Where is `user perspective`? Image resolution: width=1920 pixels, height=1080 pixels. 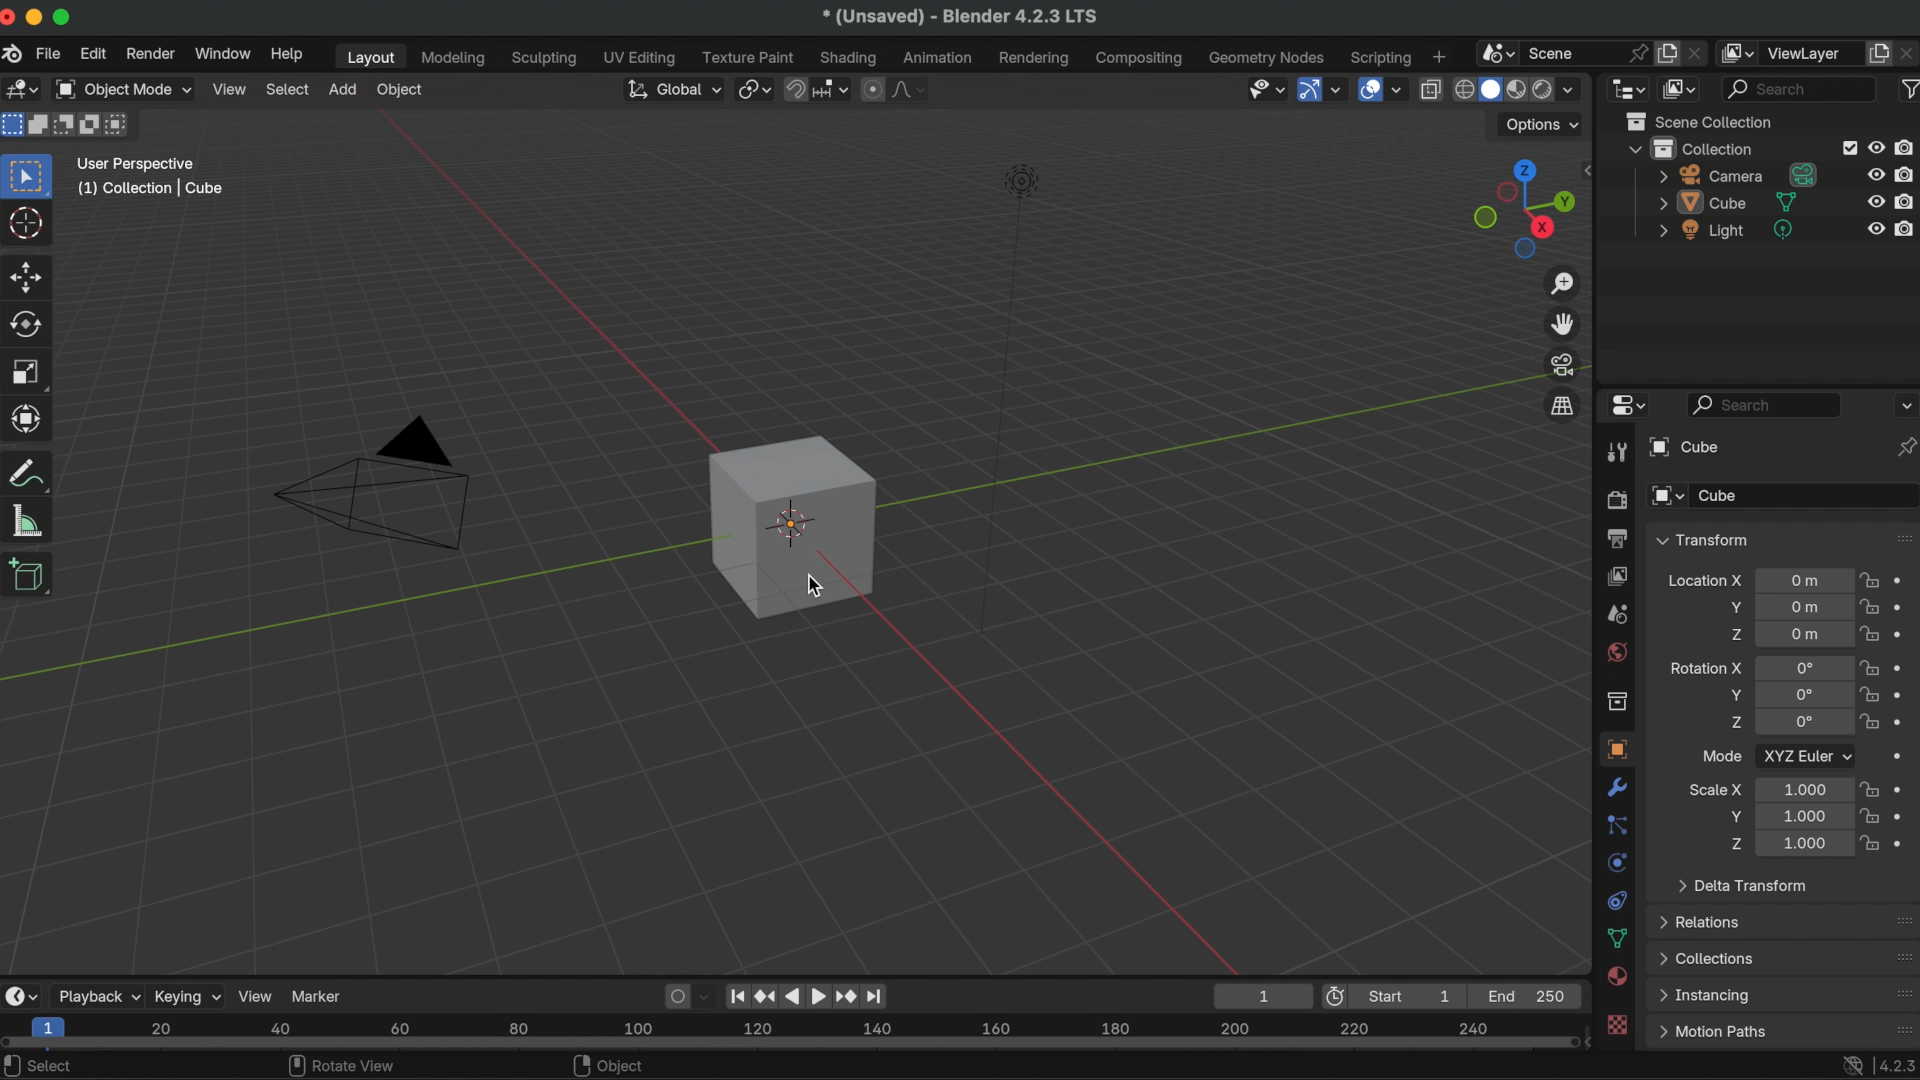 user perspective is located at coordinates (137, 161).